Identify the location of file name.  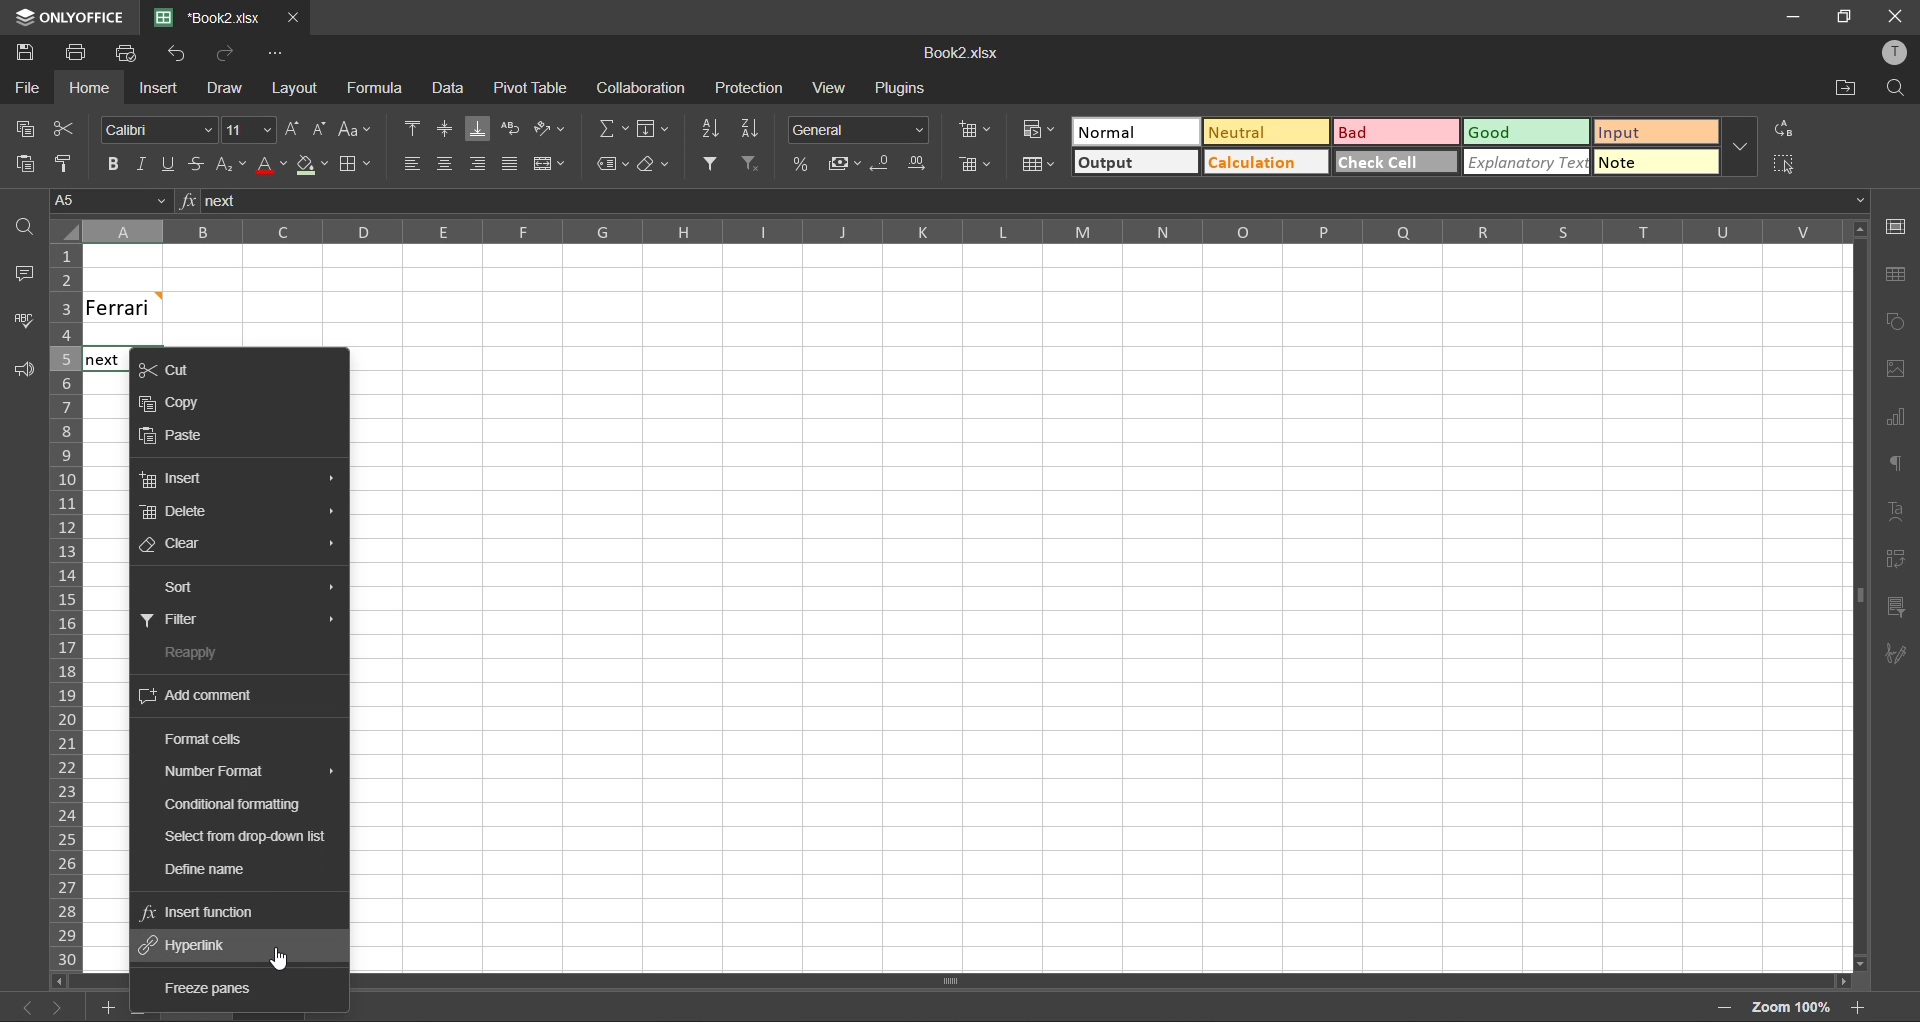
(216, 18).